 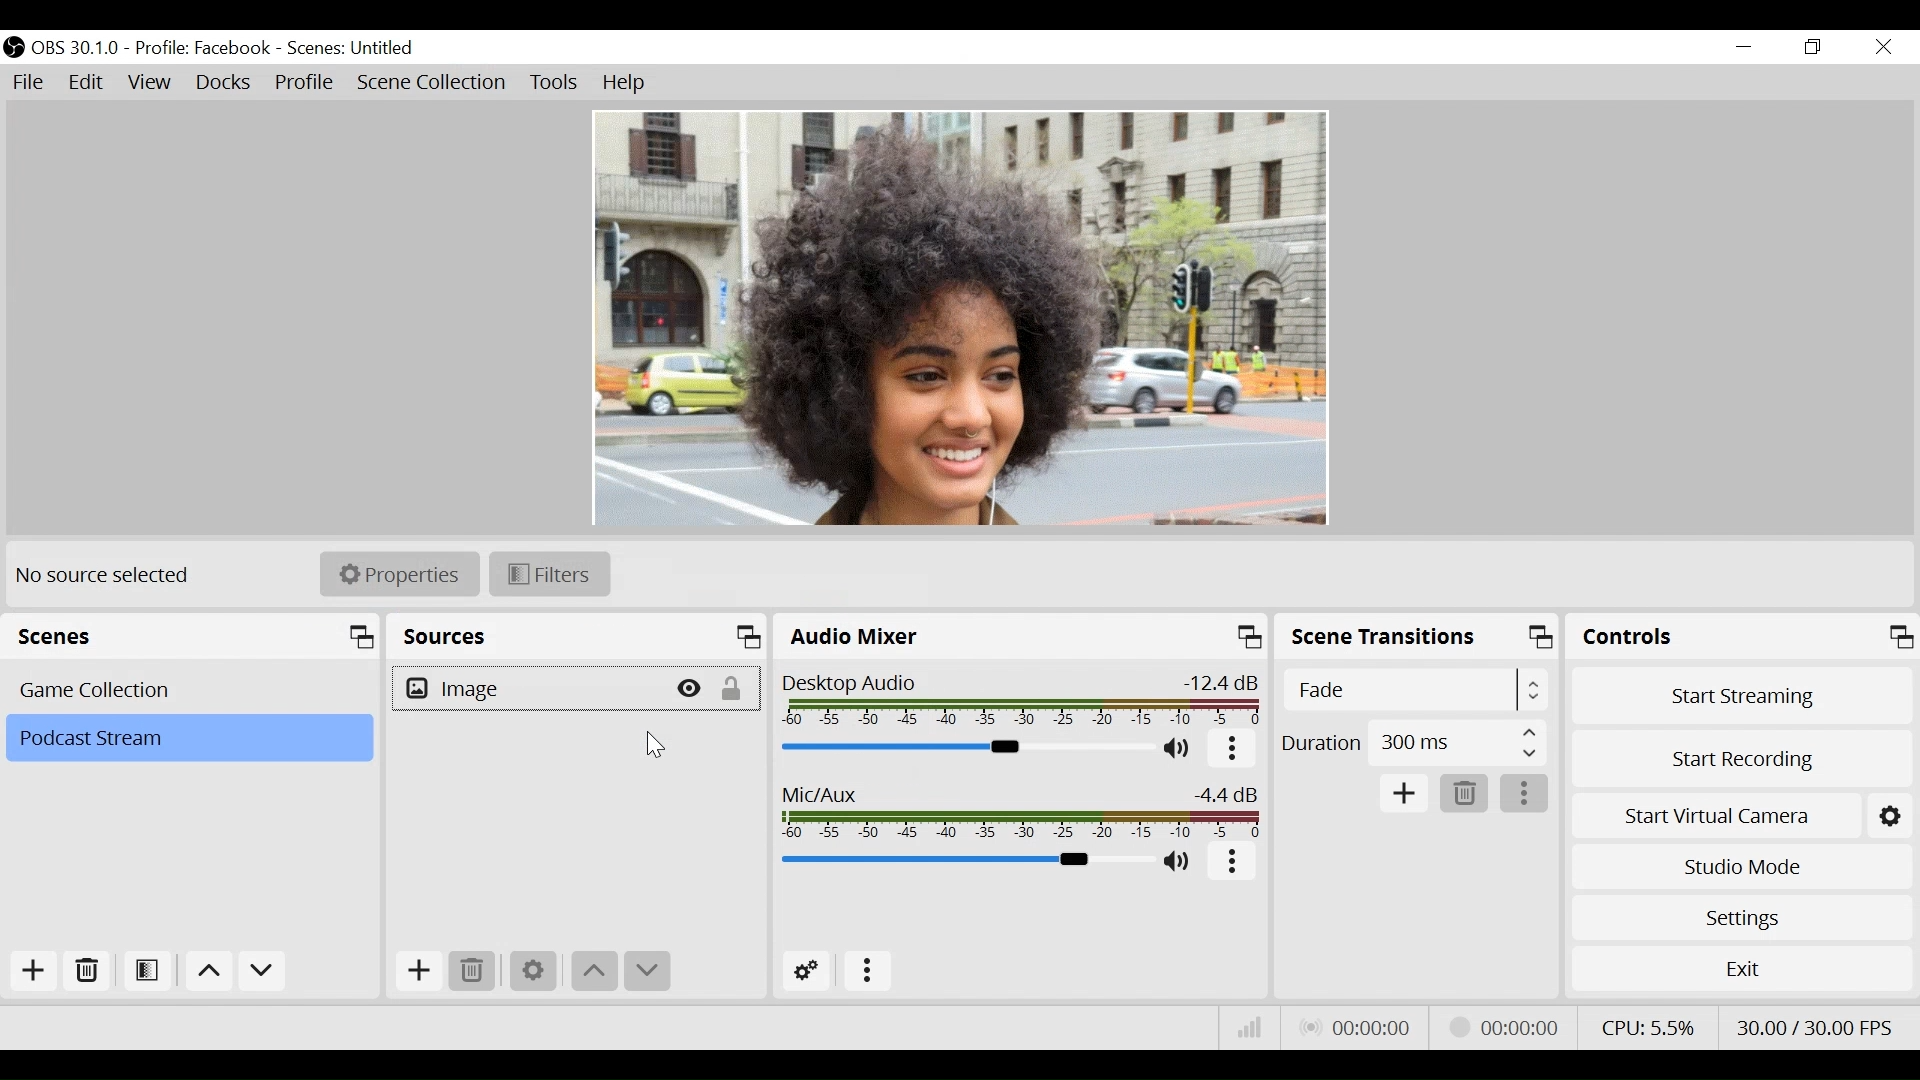 I want to click on Exit, so click(x=1739, y=967).